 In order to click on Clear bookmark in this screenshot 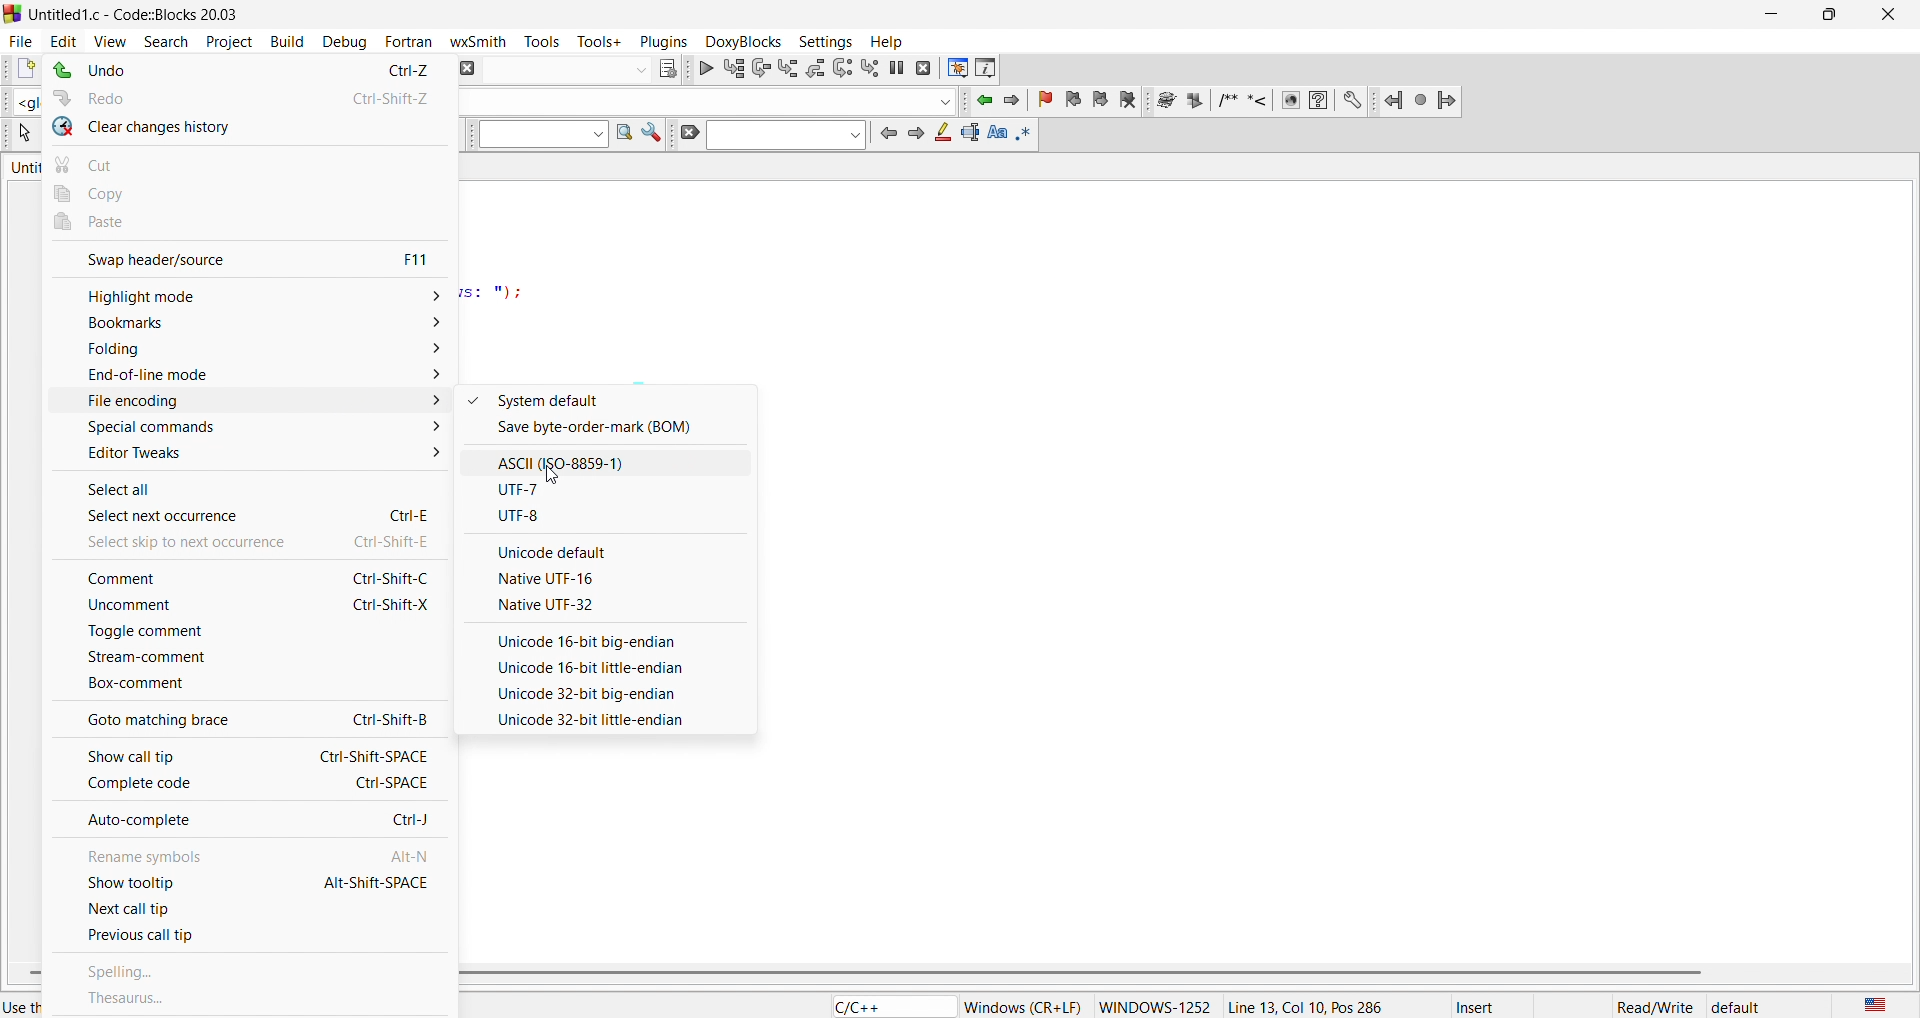, I will do `click(1127, 101)`.